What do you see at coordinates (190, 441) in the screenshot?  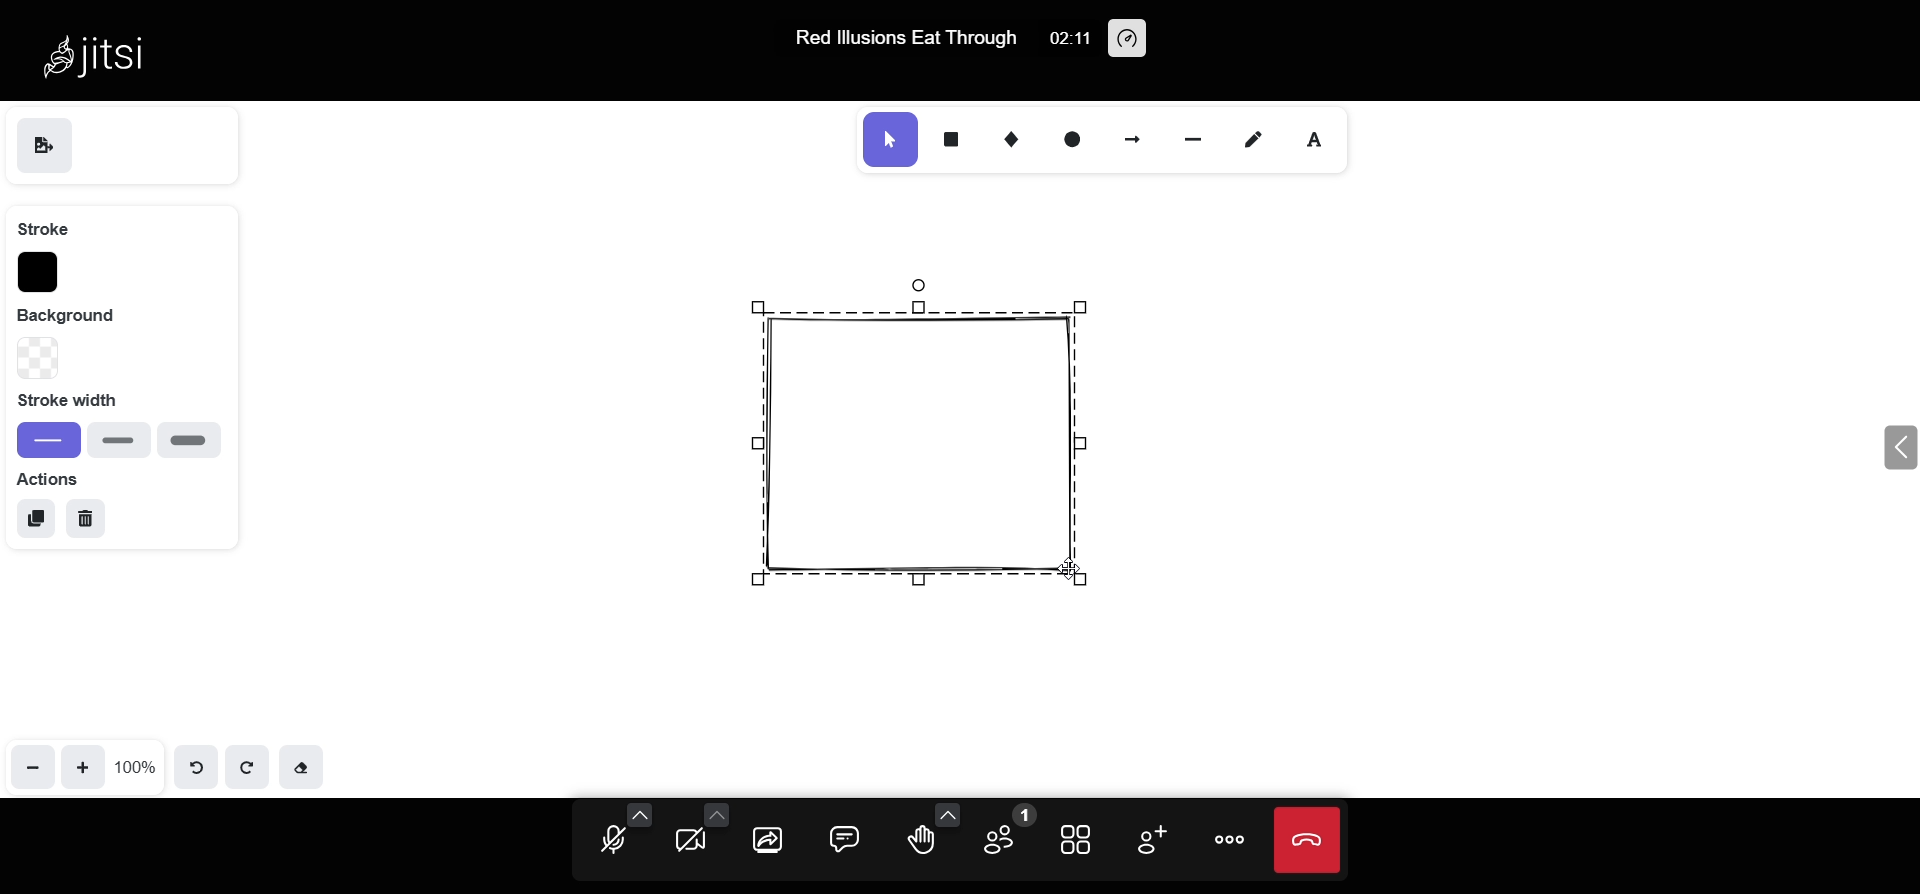 I see `extra bold` at bounding box center [190, 441].